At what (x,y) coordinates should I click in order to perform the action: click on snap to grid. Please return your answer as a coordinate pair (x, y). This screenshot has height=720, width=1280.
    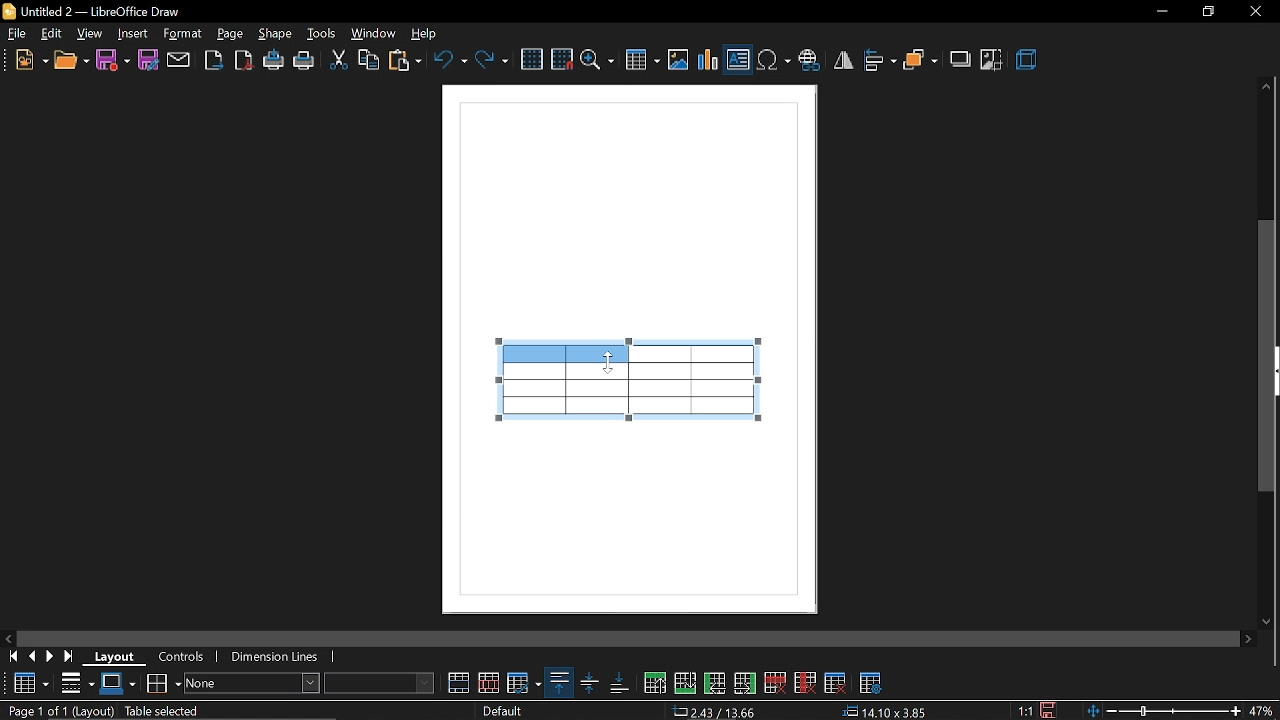
    Looking at the image, I should click on (562, 59).